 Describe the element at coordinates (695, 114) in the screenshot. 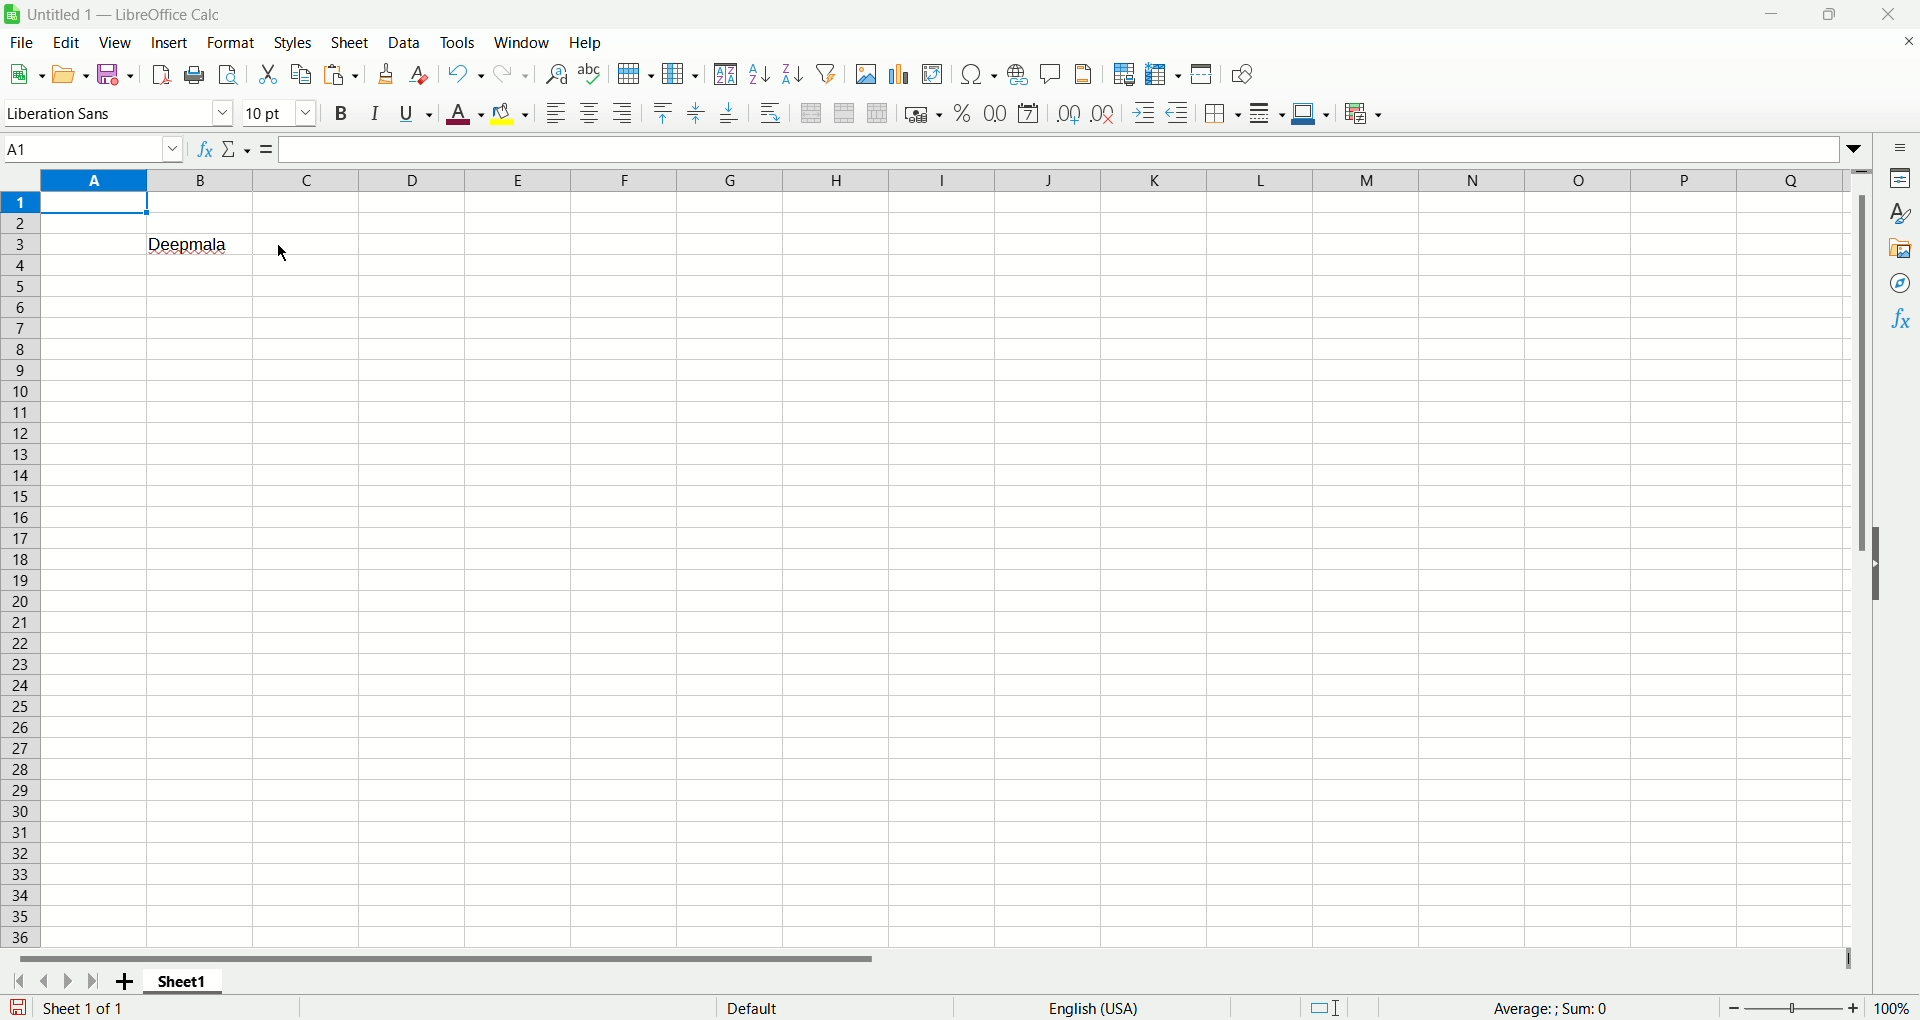

I see `center vertically` at that location.